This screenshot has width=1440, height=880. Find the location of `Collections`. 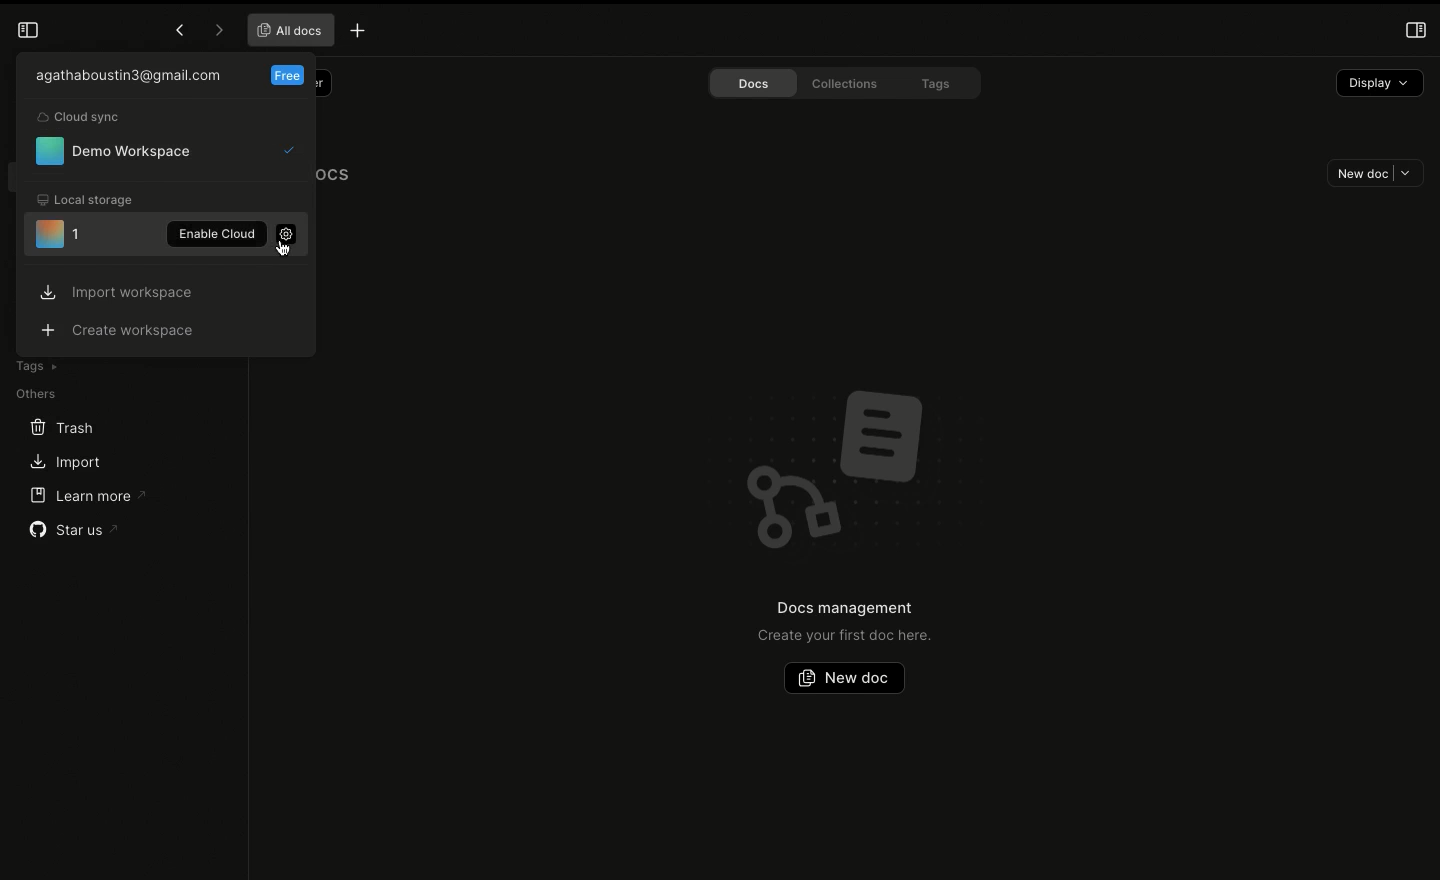

Collections is located at coordinates (854, 85).